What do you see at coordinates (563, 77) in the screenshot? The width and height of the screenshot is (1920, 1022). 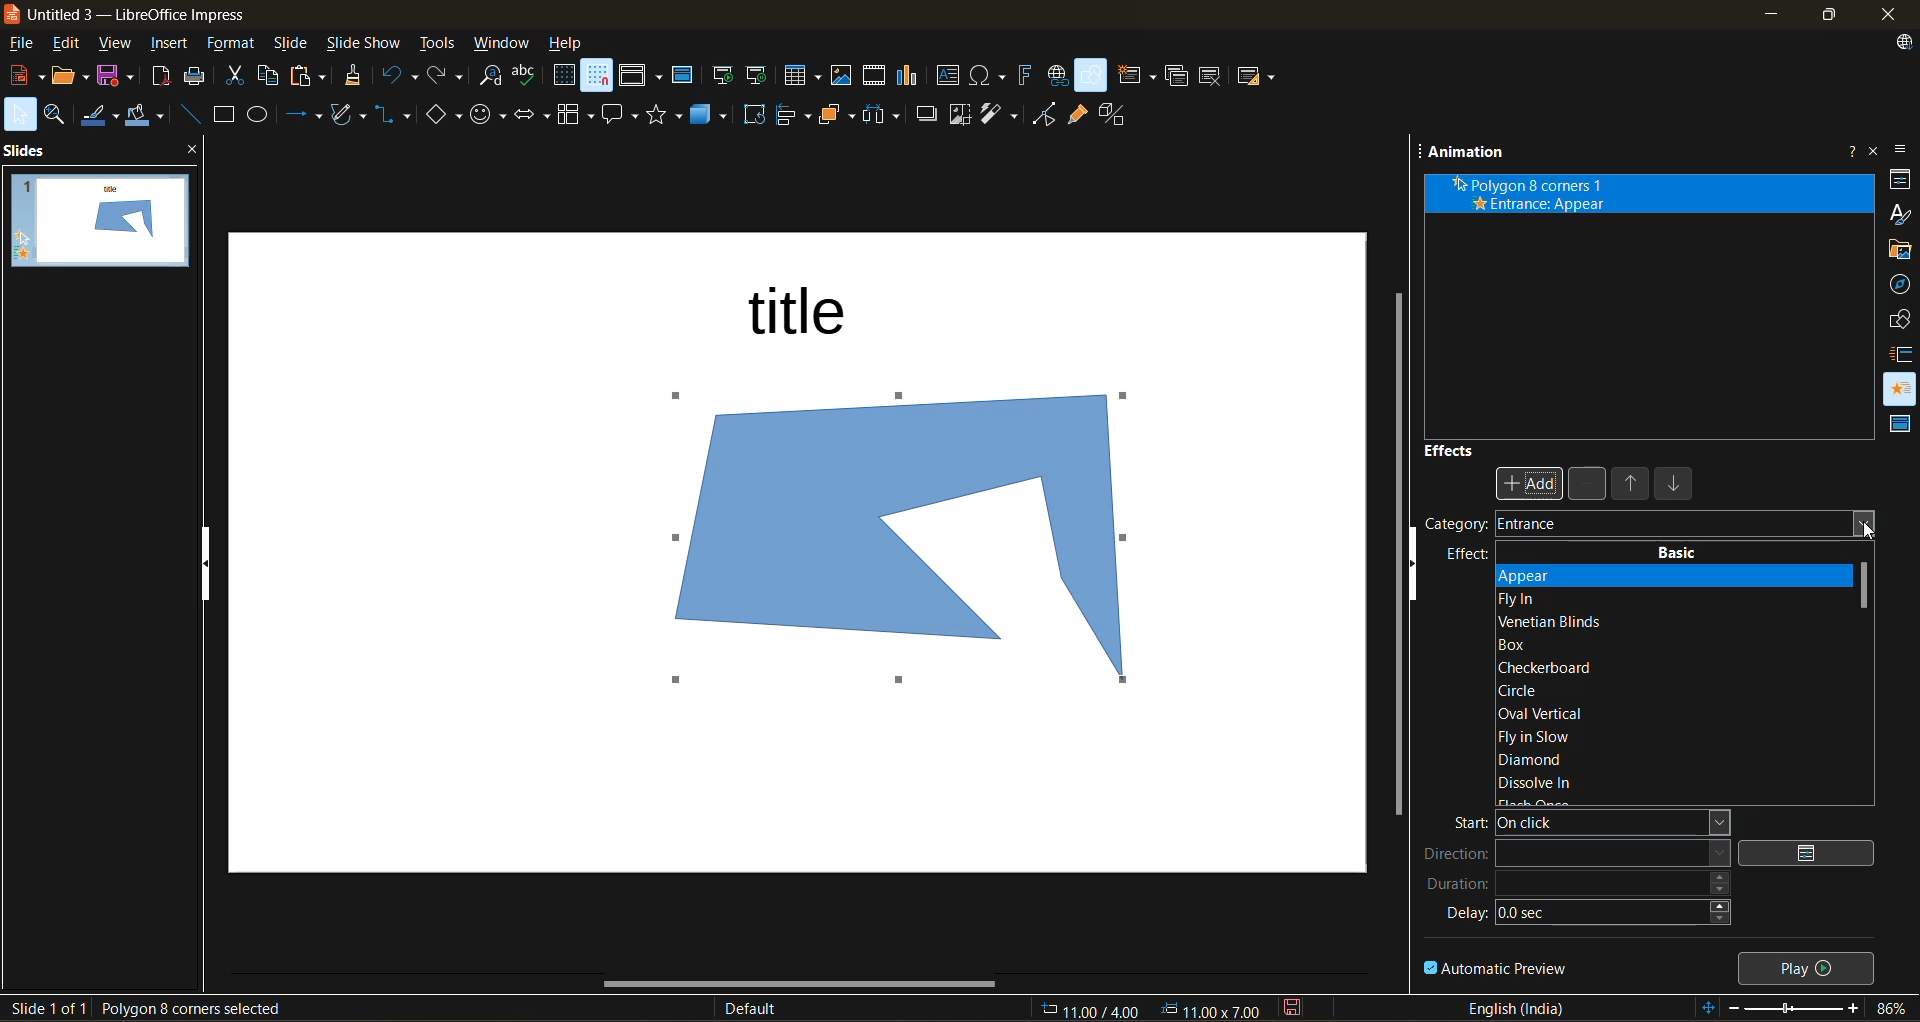 I see `display grid` at bounding box center [563, 77].